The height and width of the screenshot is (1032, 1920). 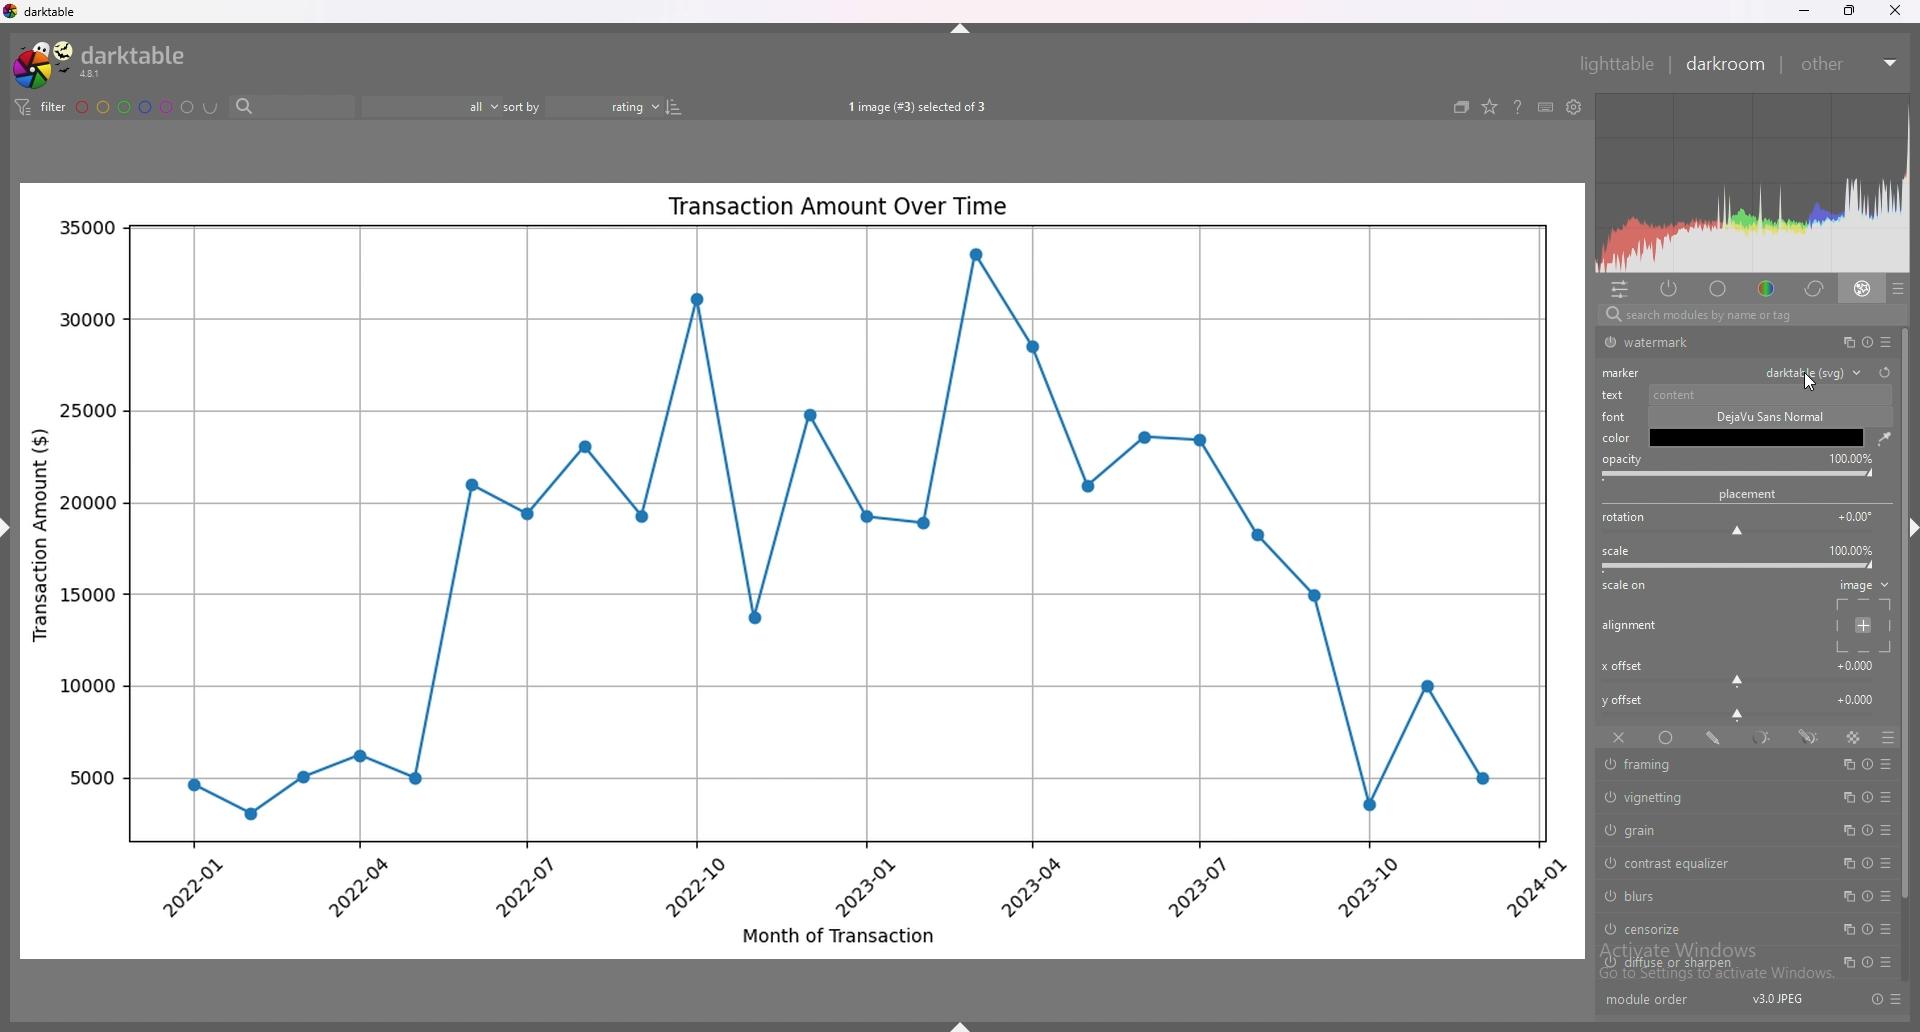 I want to click on switch off, so click(x=1610, y=797).